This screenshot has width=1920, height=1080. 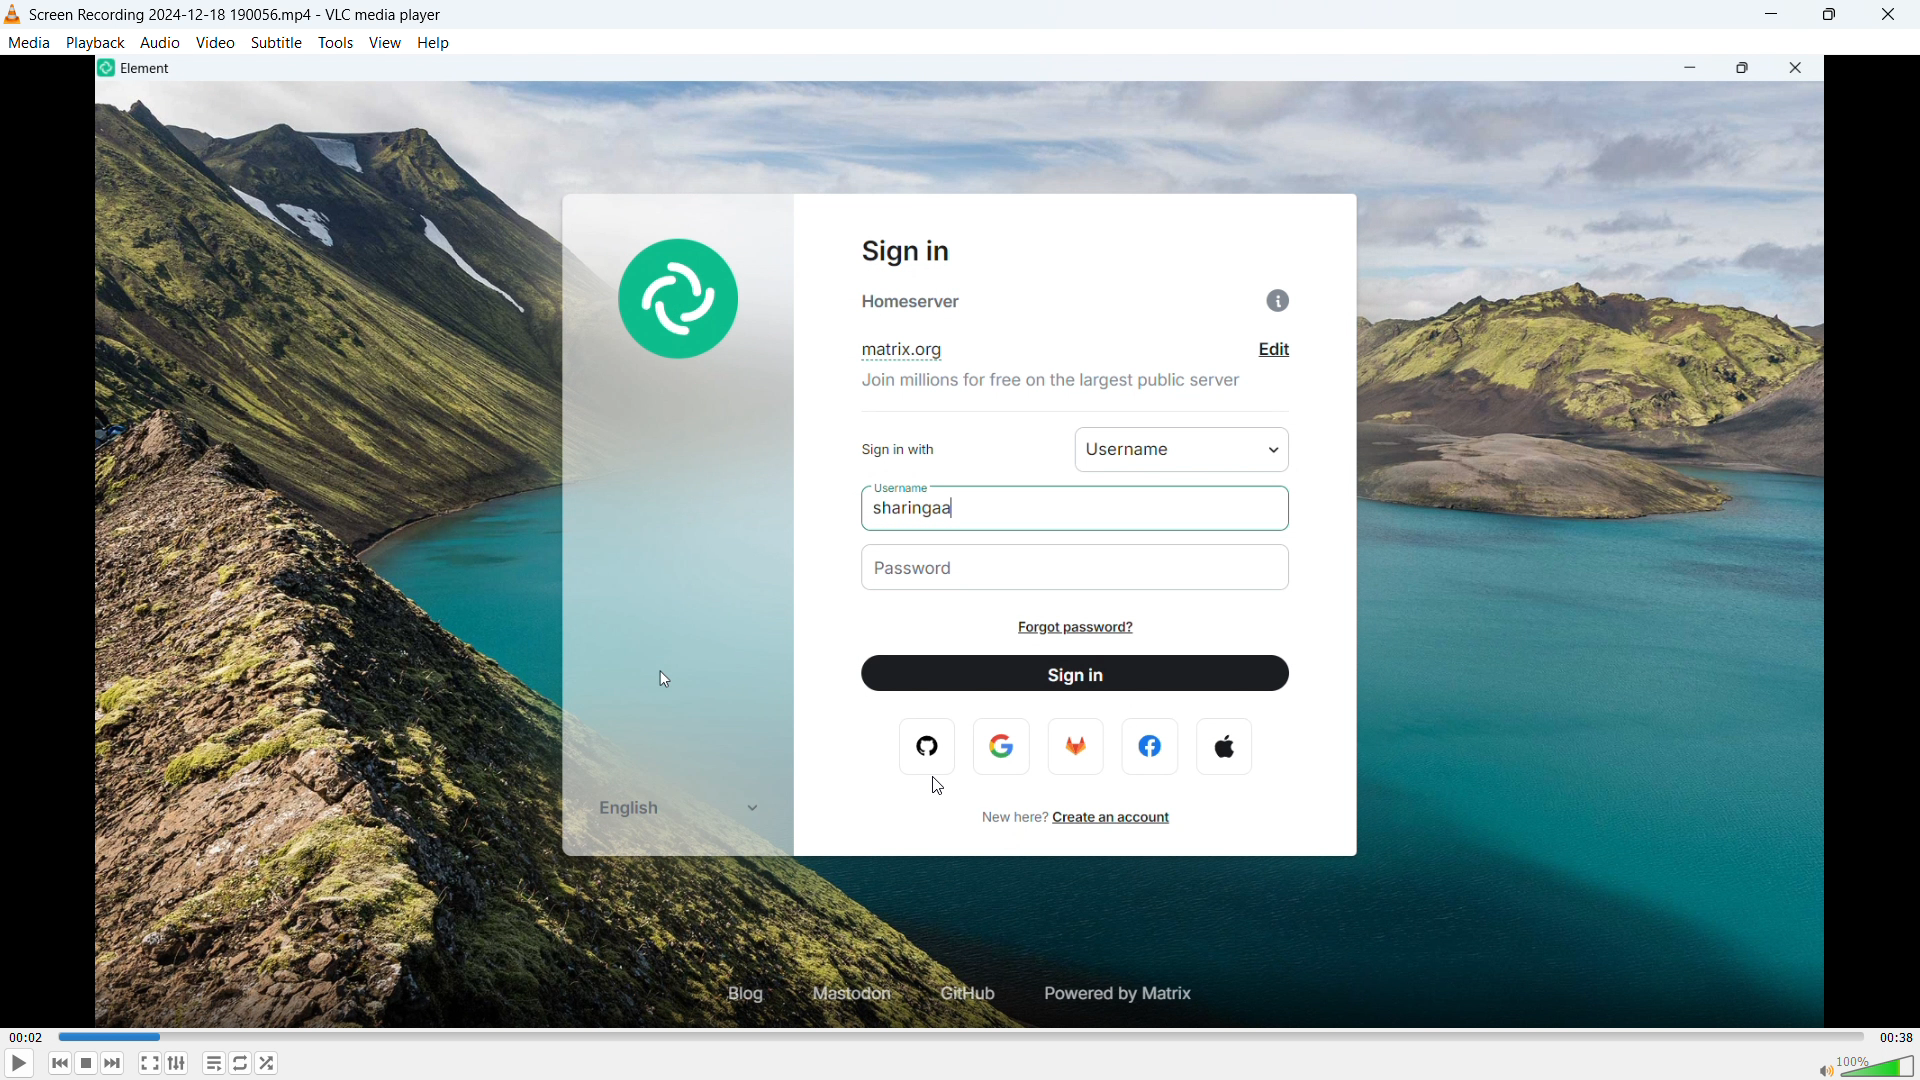 I want to click on cursor, so click(x=667, y=678).